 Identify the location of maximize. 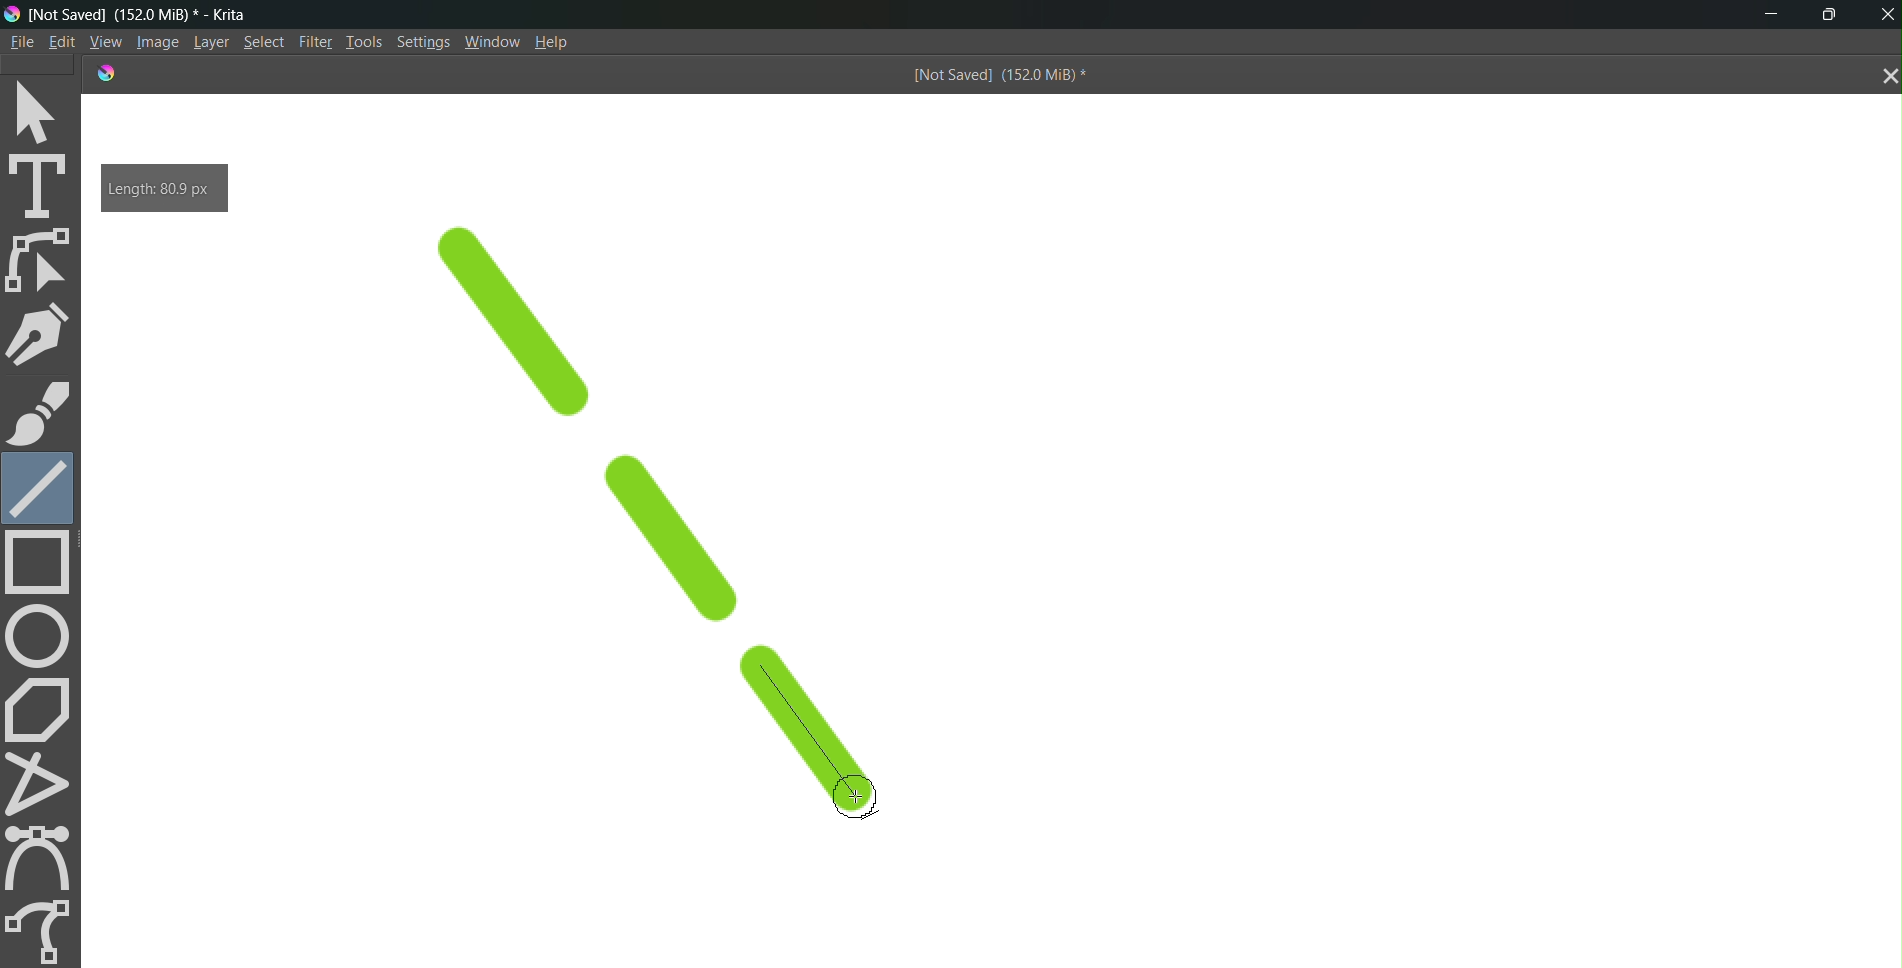
(1835, 12).